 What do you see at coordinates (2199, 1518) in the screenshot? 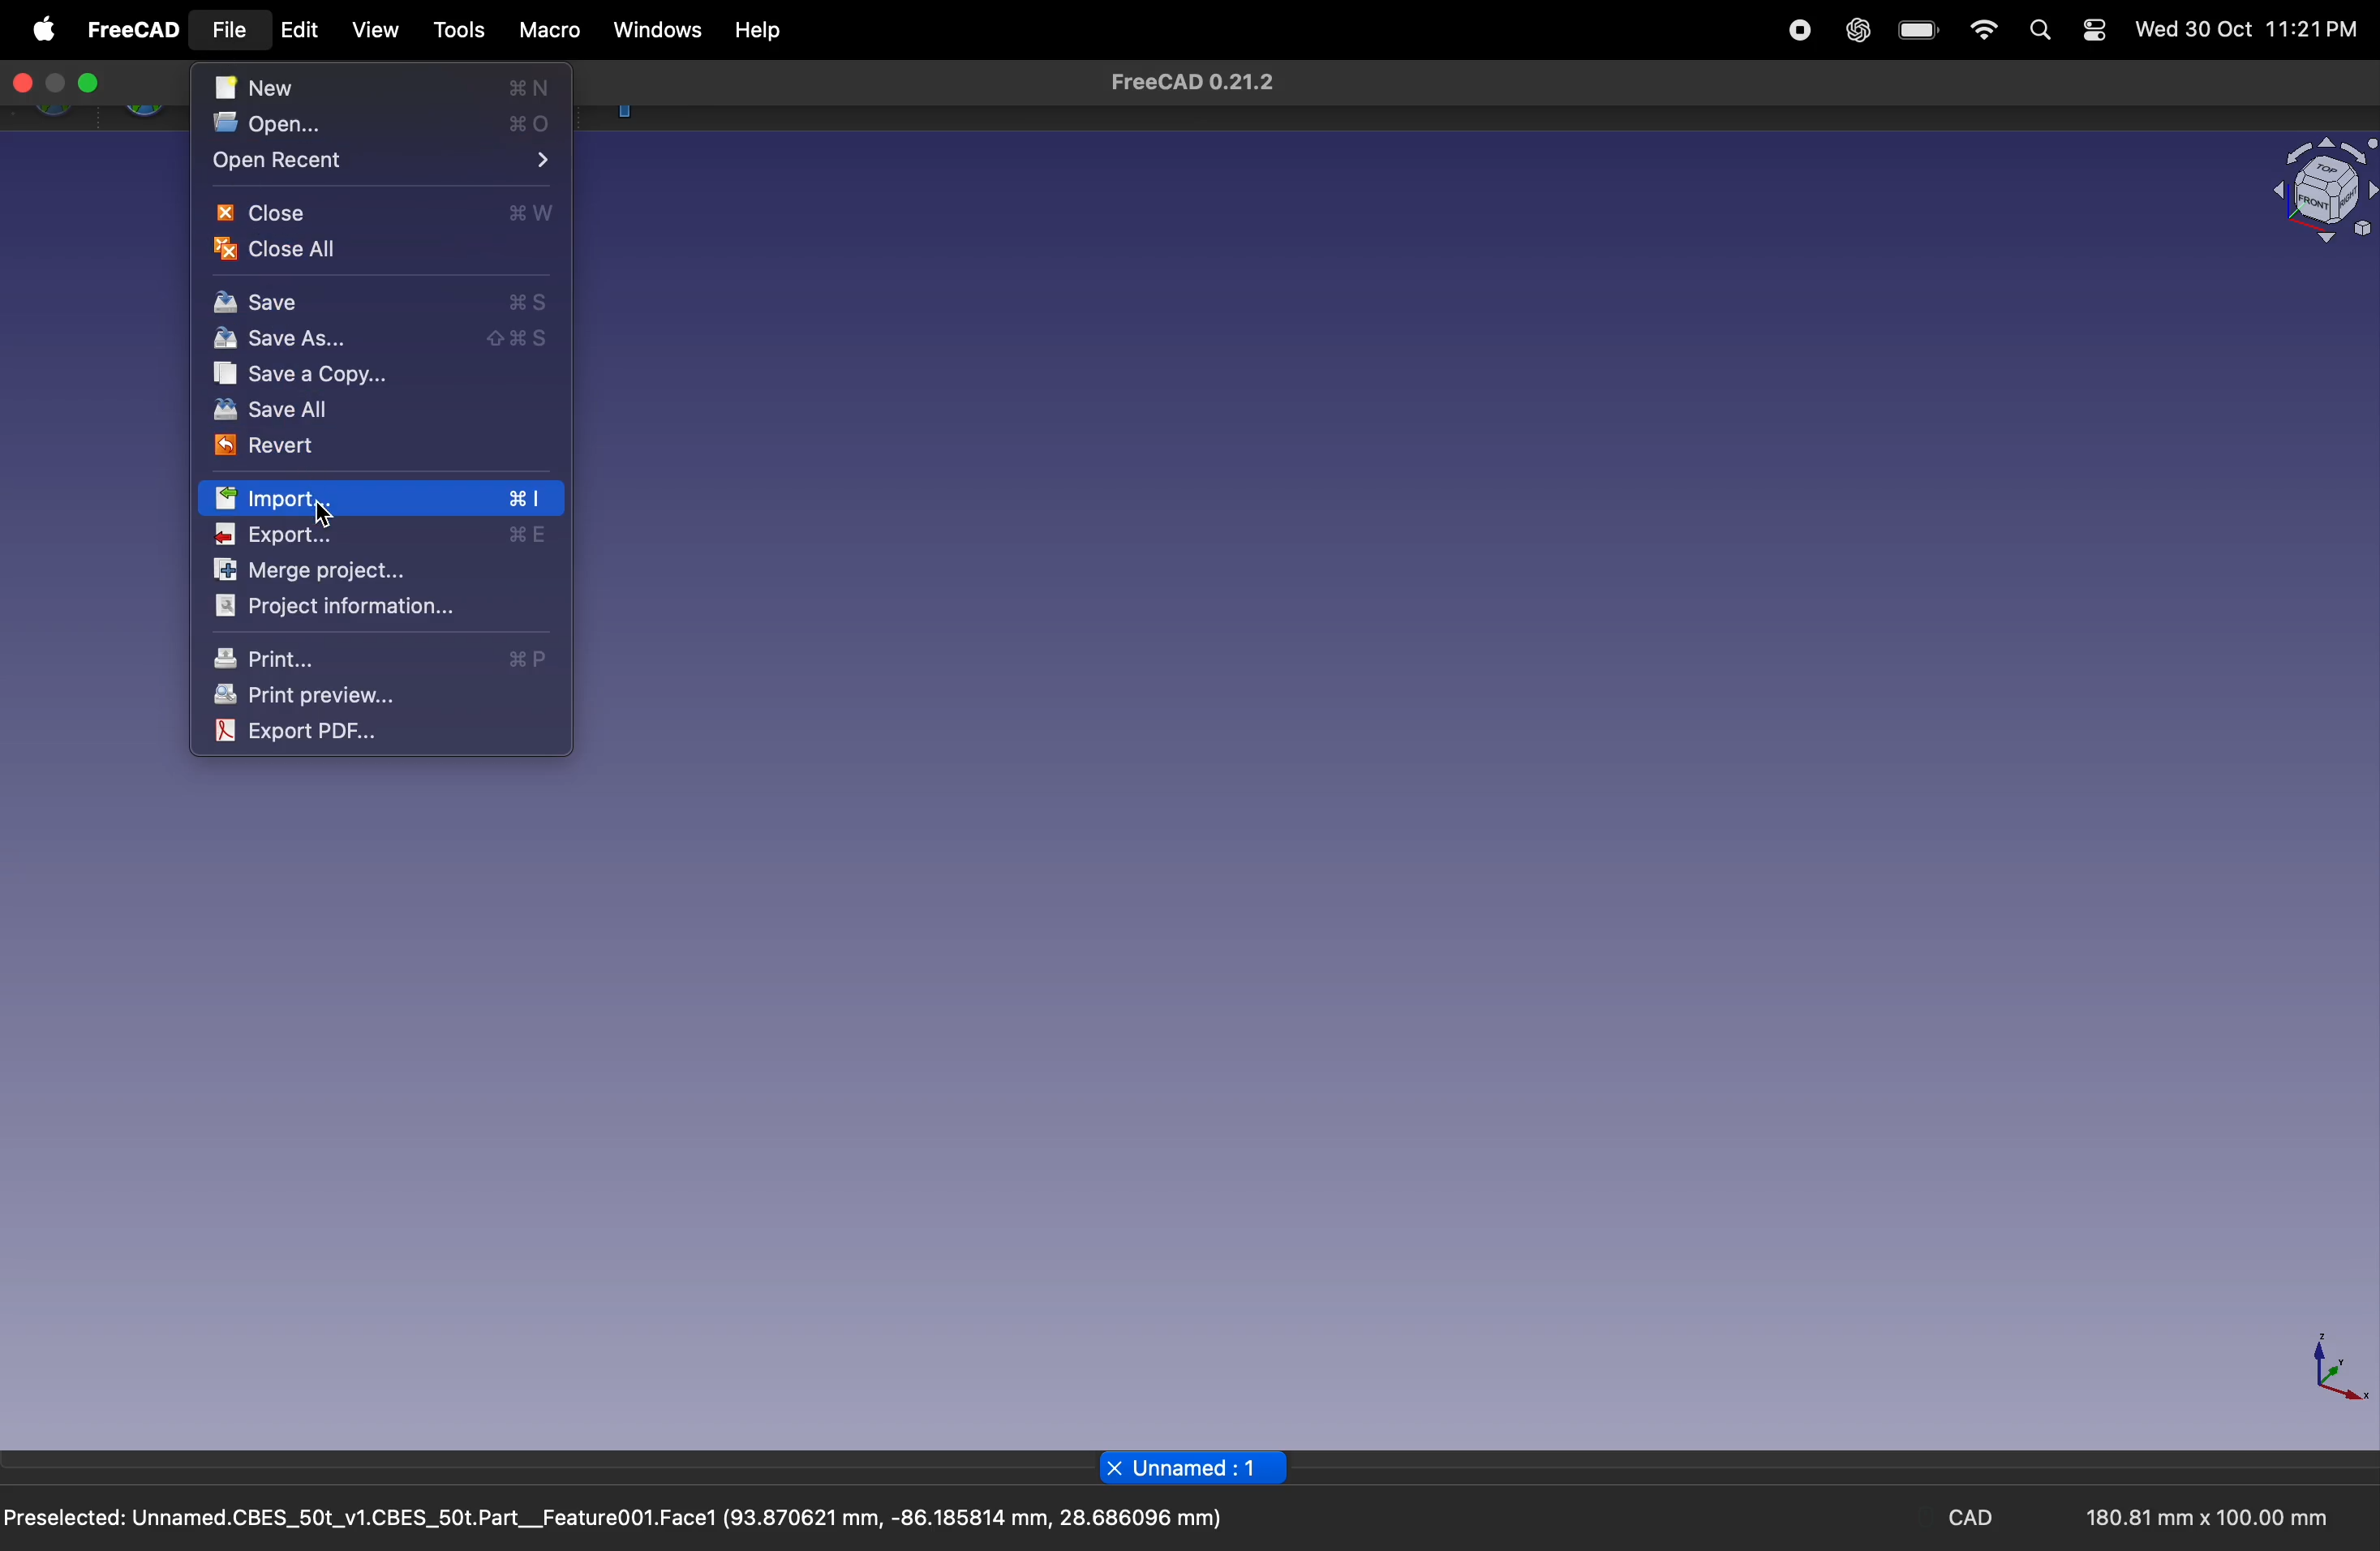
I see `180.81 mm x 100.00 mm` at bounding box center [2199, 1518].